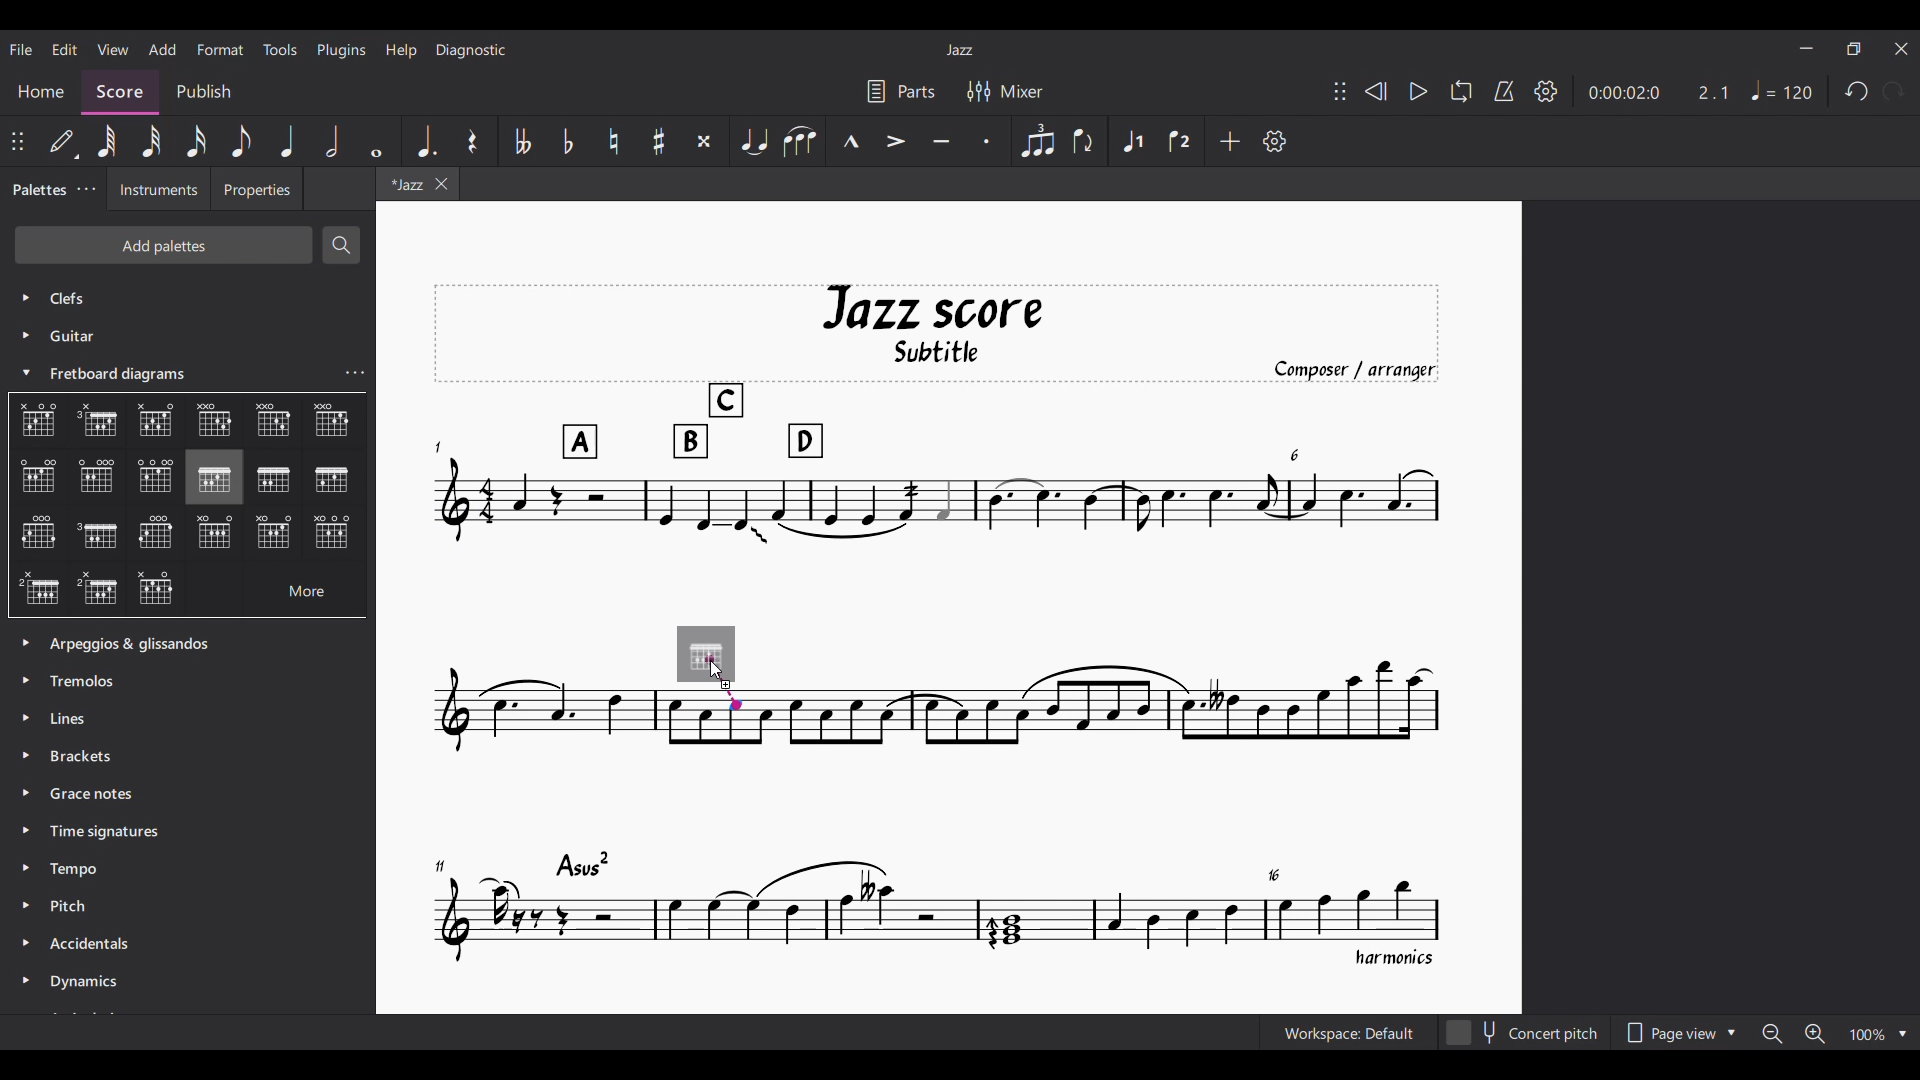 The image size is (1920, 1080). I want to click on Chart 8, so click(154, 474).